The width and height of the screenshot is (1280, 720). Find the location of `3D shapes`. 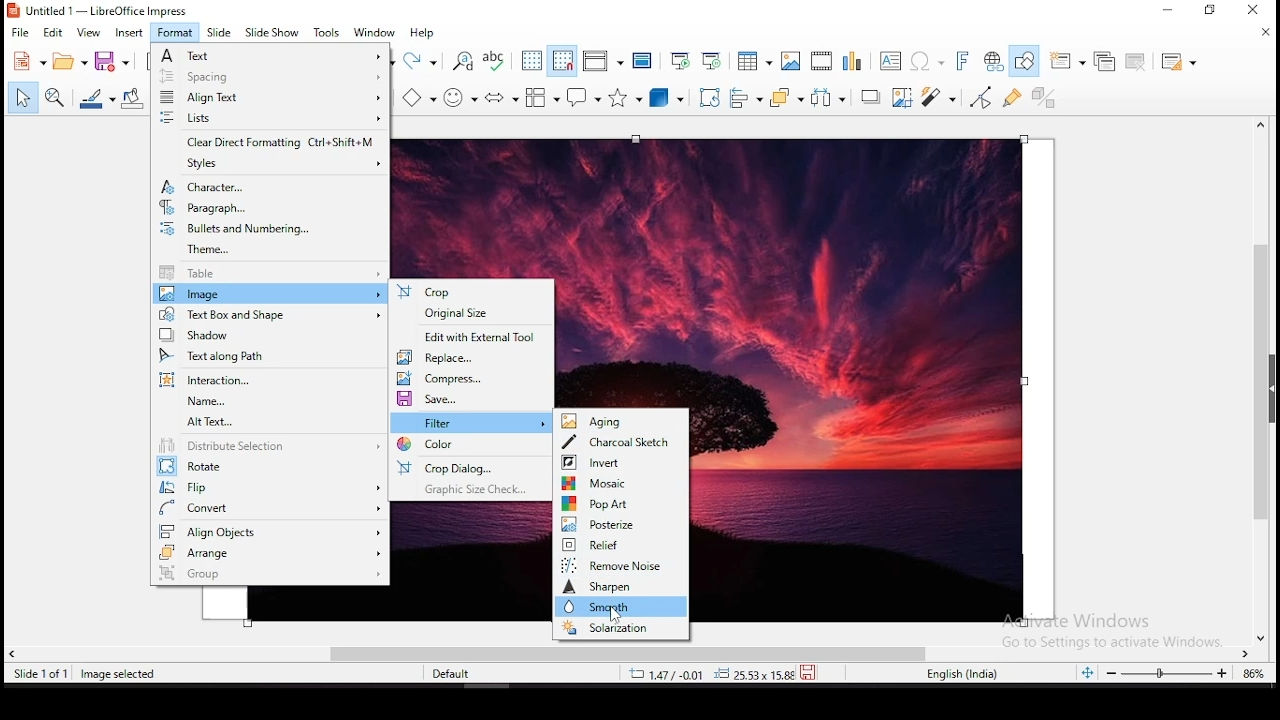

3D shapes is located at coordinates (667, 100).